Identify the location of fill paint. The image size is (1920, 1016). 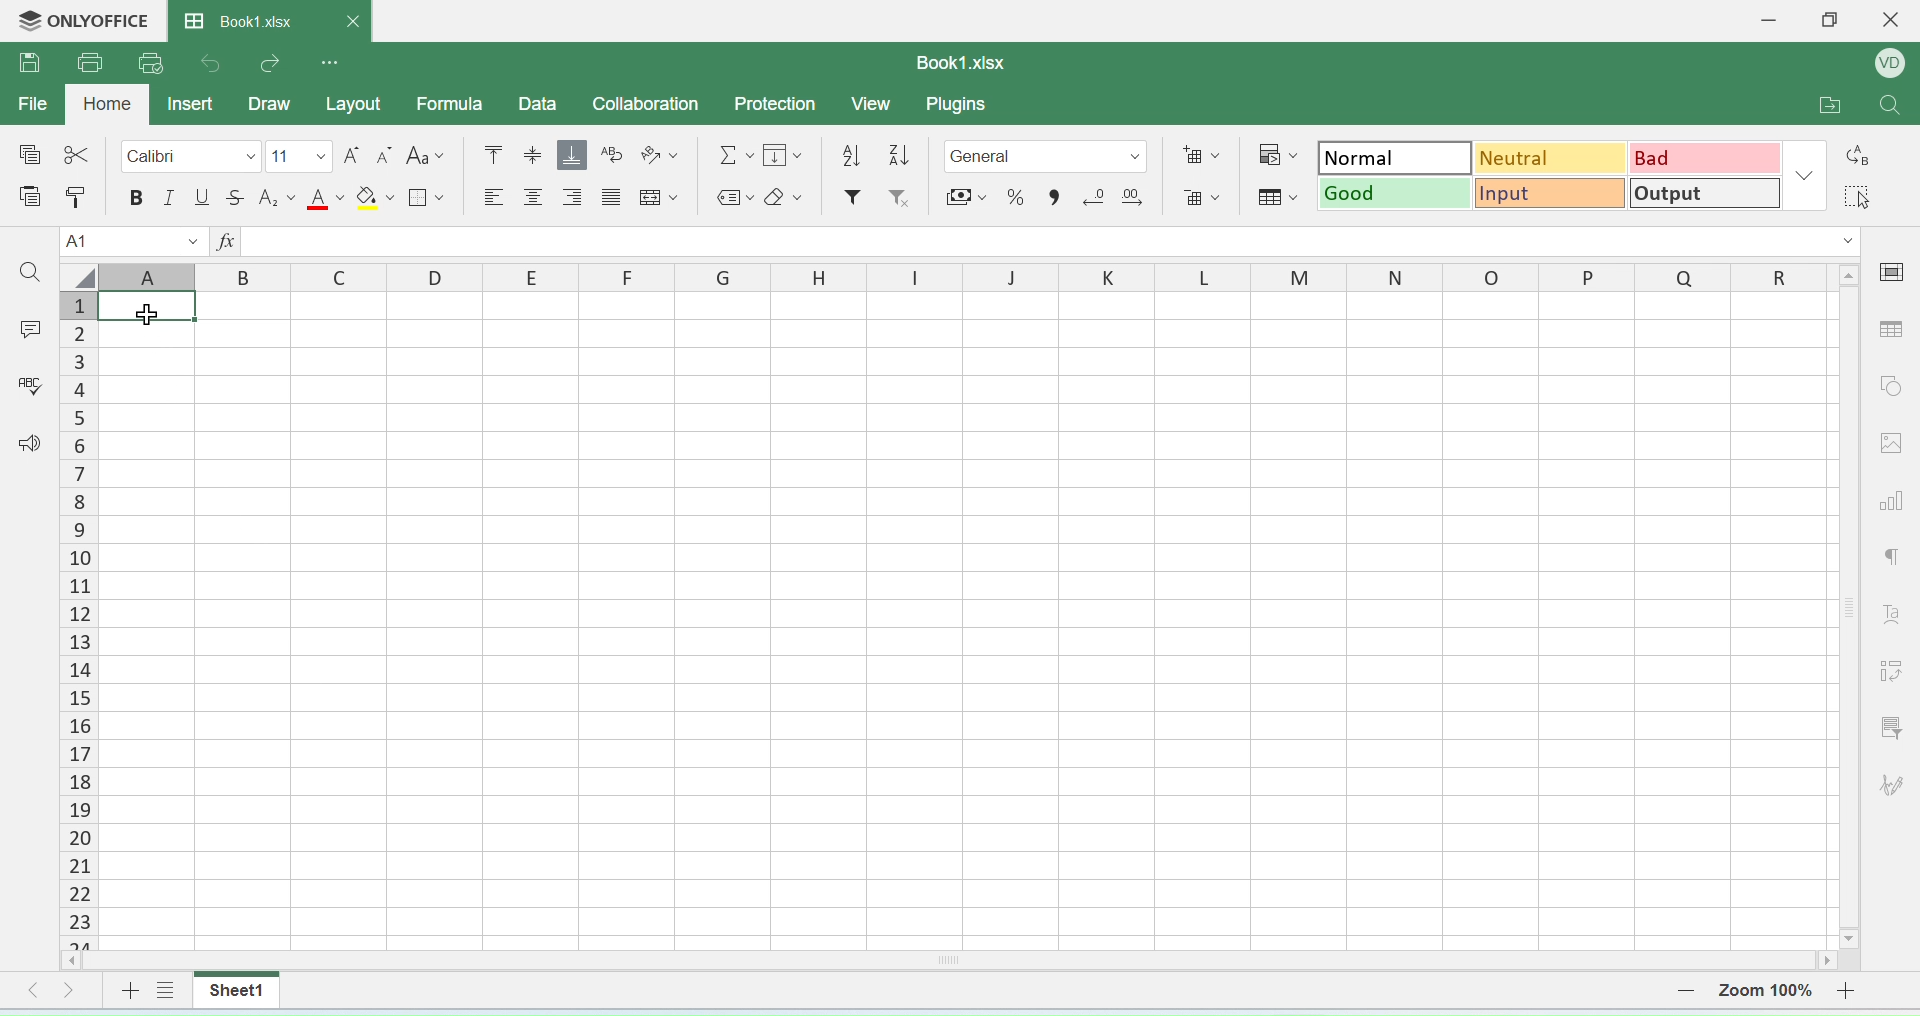
(377, 195).